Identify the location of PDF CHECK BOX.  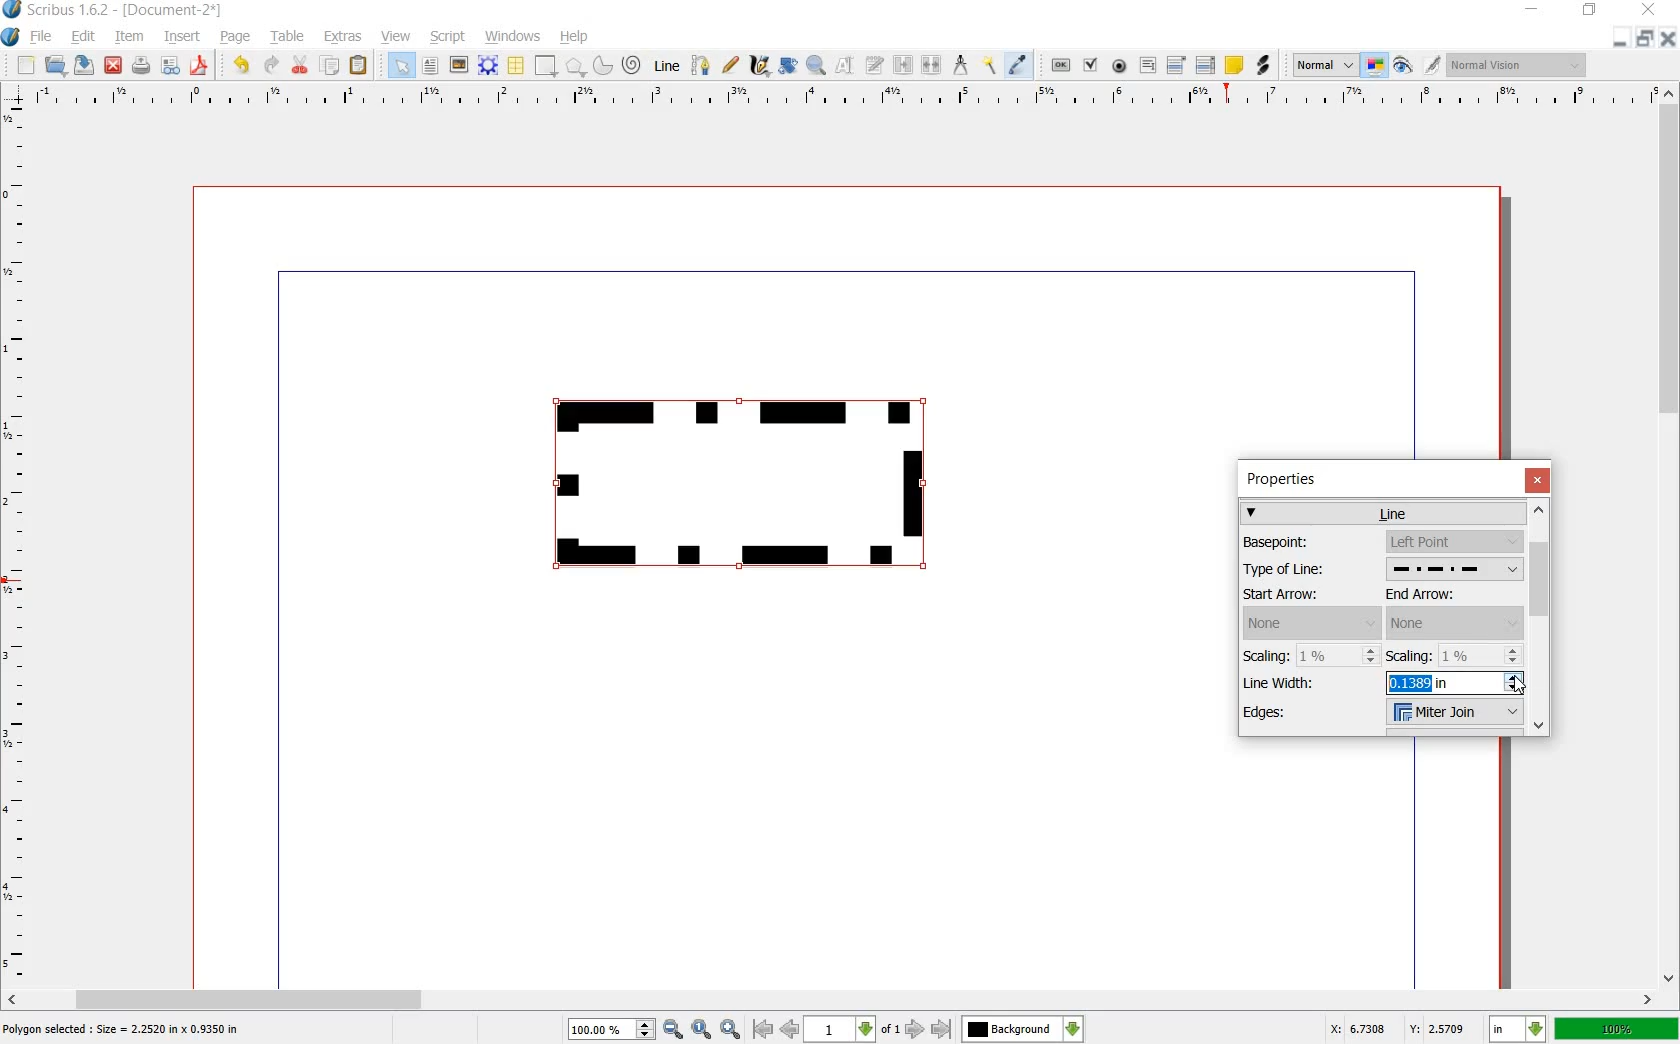
(1091, 65).